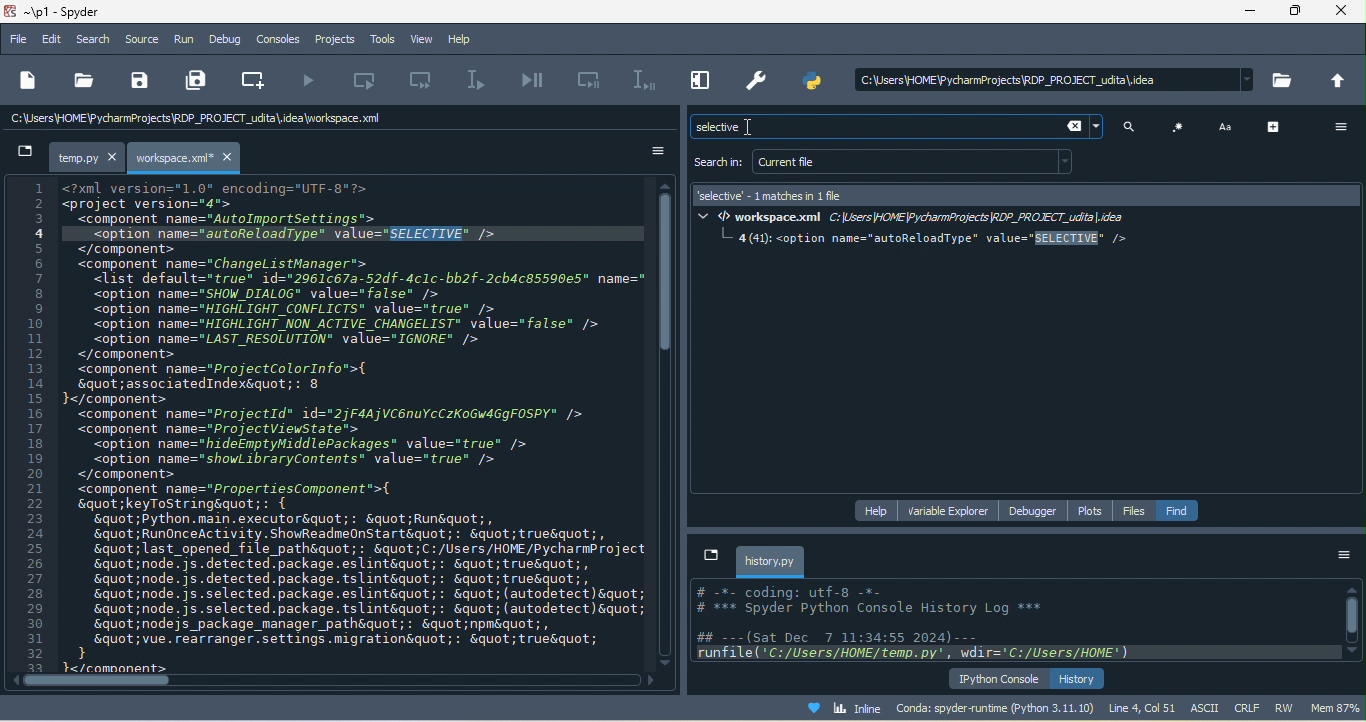 The height and width of the screenshot is (722, 1366). Describe the element at coordinates (479, 81) in the screenshot. I see `current line` at that location.